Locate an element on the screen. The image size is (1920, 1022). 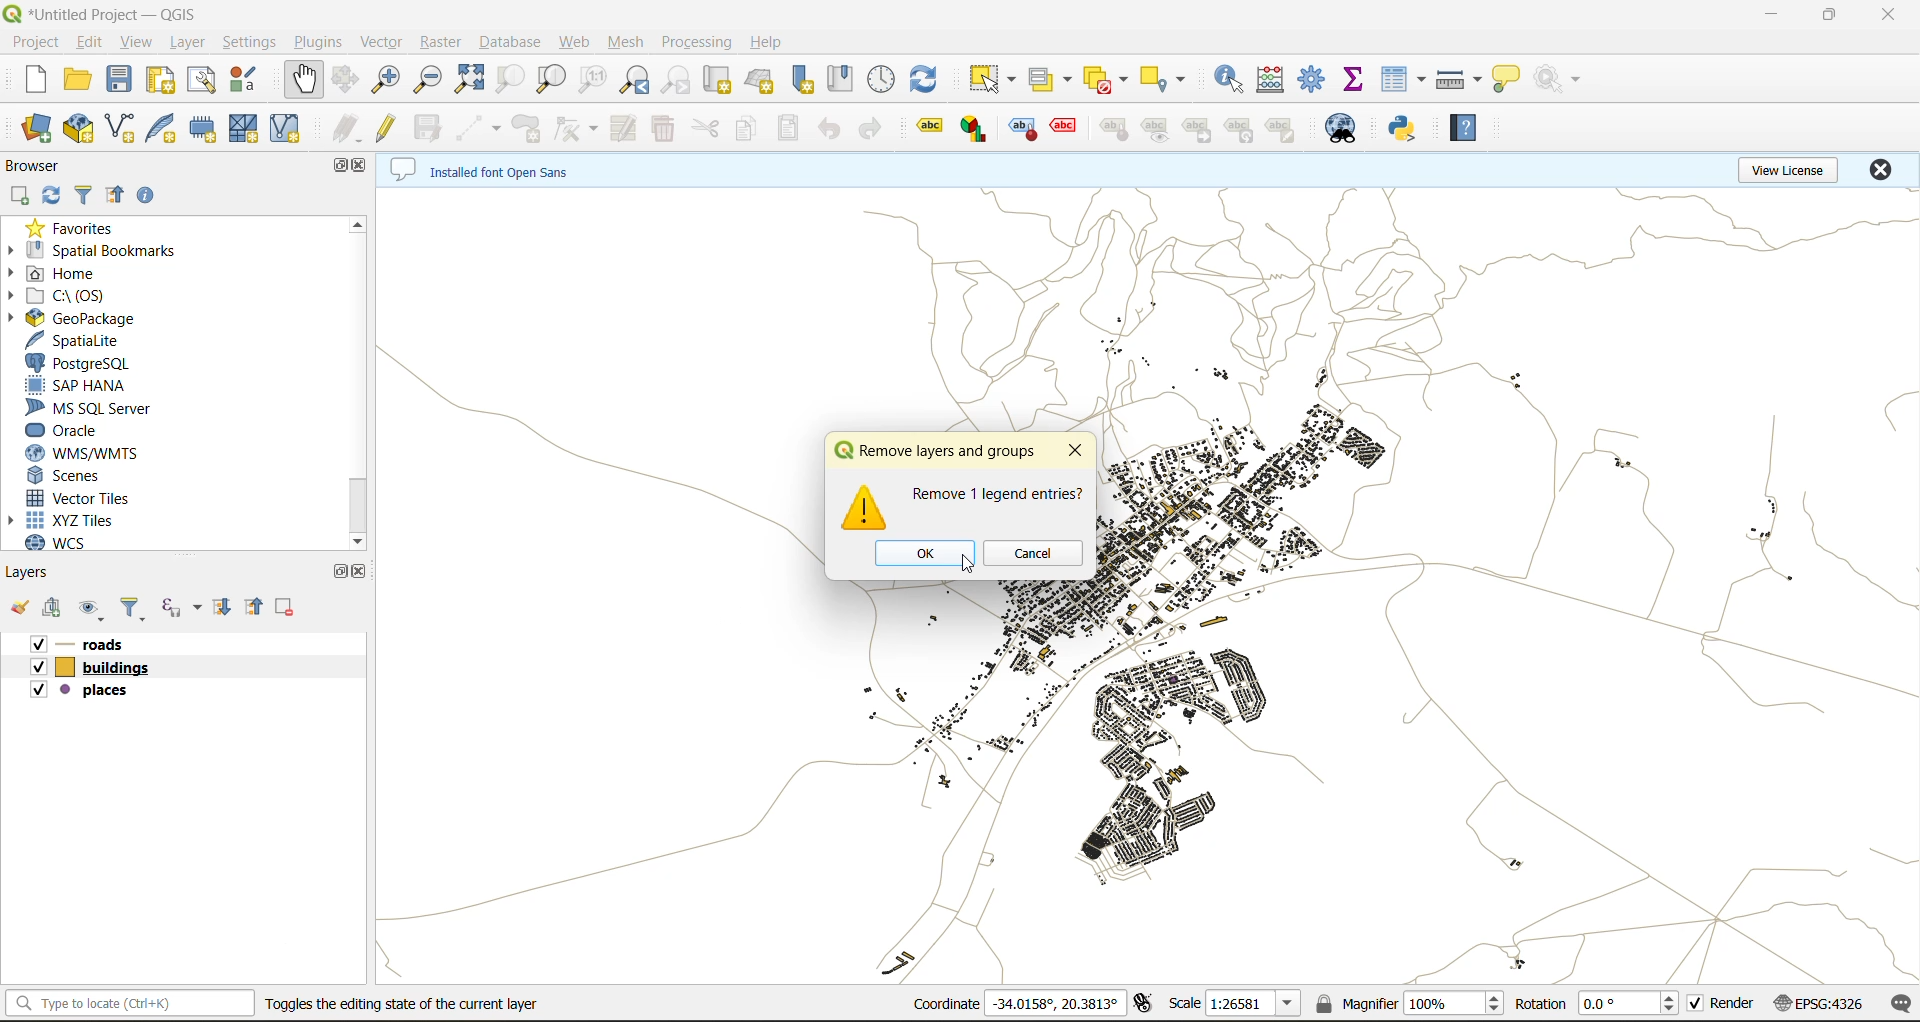
attribute table is located at coordinates (1404, 79).